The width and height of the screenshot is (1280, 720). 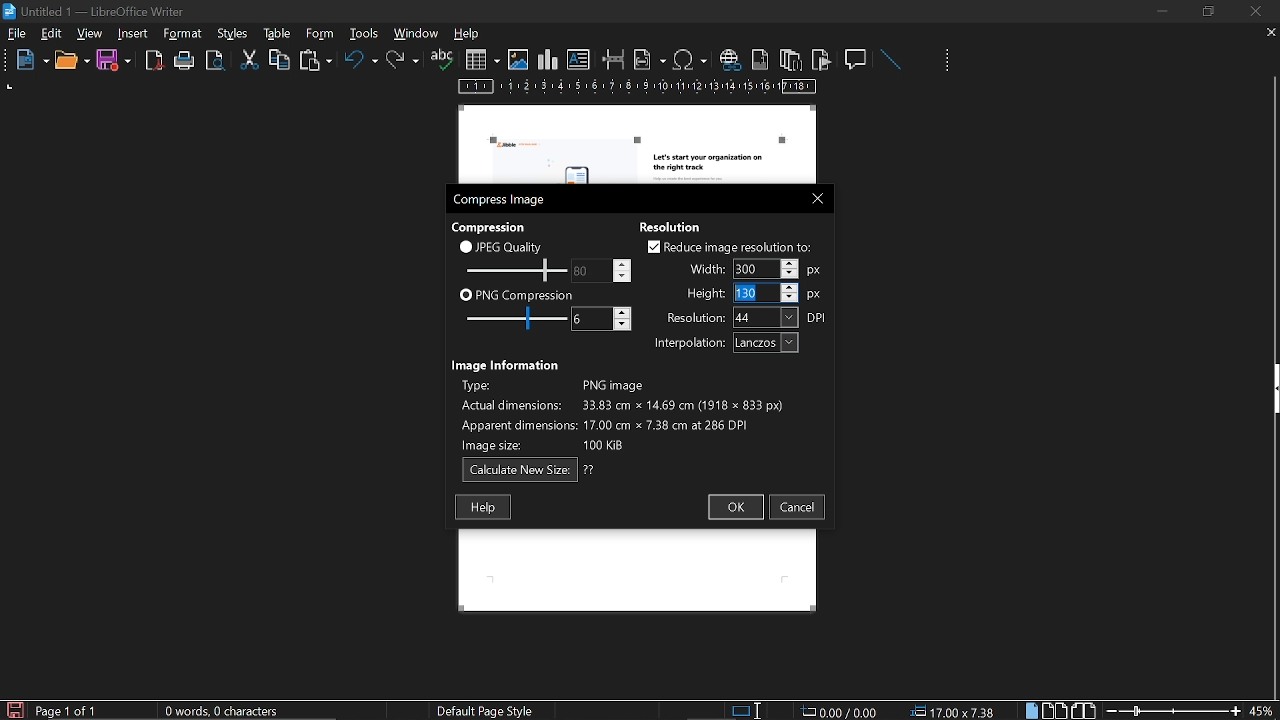 What do you see at coordinates (508, 363) in the screenshot?
I see `Image information` at bounding box center [508, 363].